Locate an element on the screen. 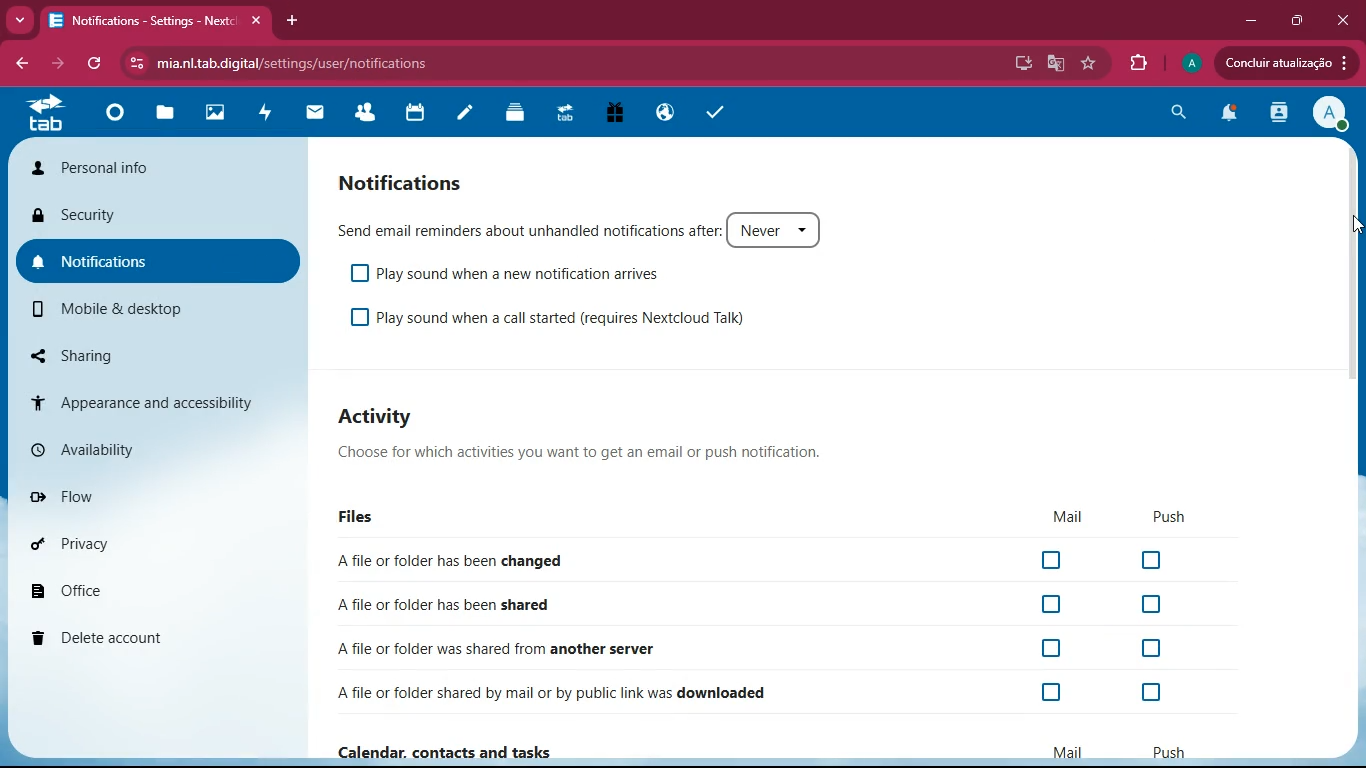 The width and height of the screenshot is (1366, 768). layers is located at coordinates (519, 113).